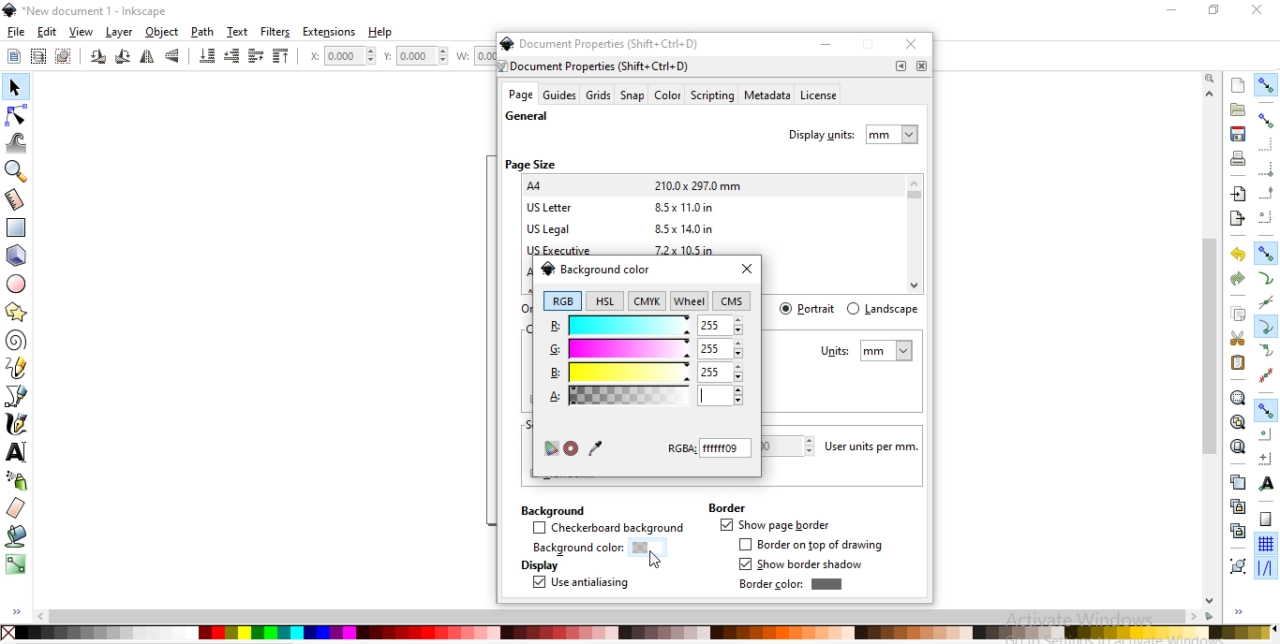  What do you see at coordinates (16, 341) in the screenshot?
I see `create spirals` at bounding box center [16, 341].